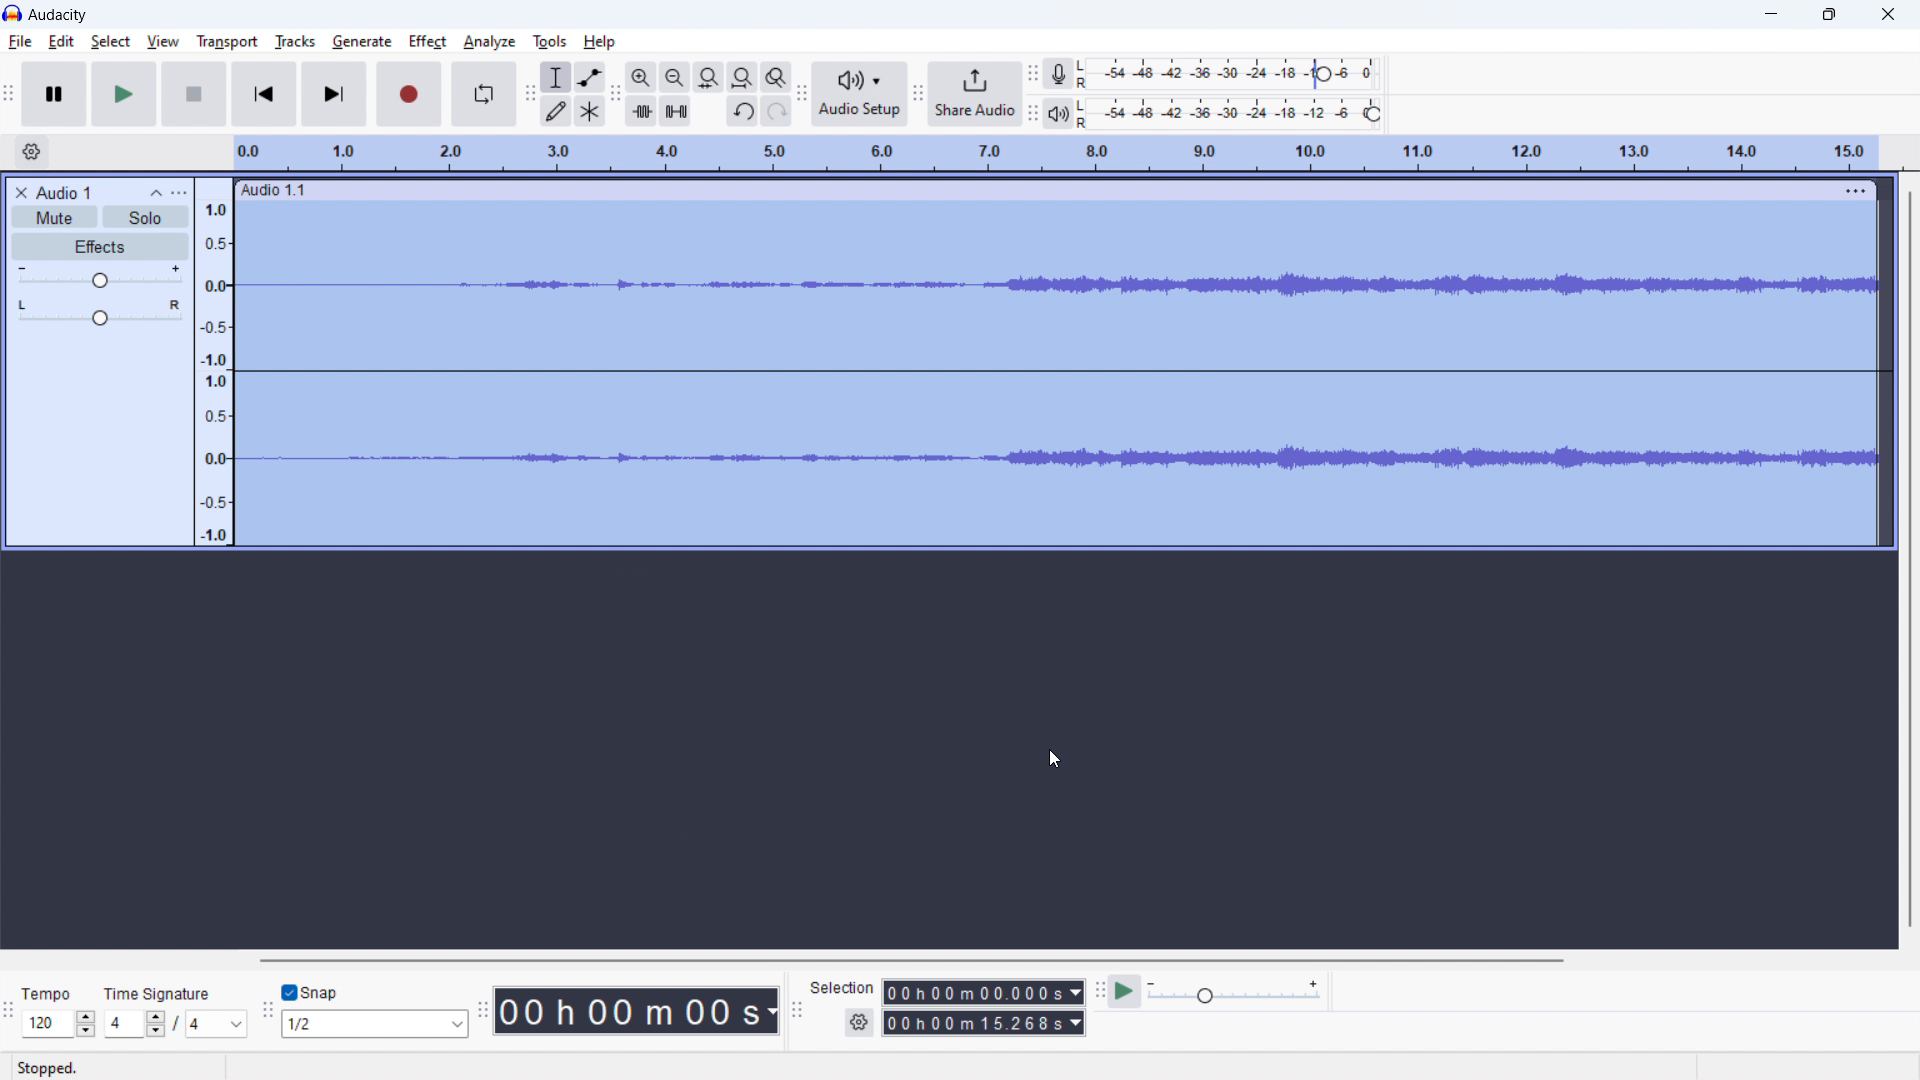 The height and width of the screenshot is (1080, 1920). What do you see at coordinates (126, 94) in the screenshot?
I see `play` at bounding box center [126, 94].